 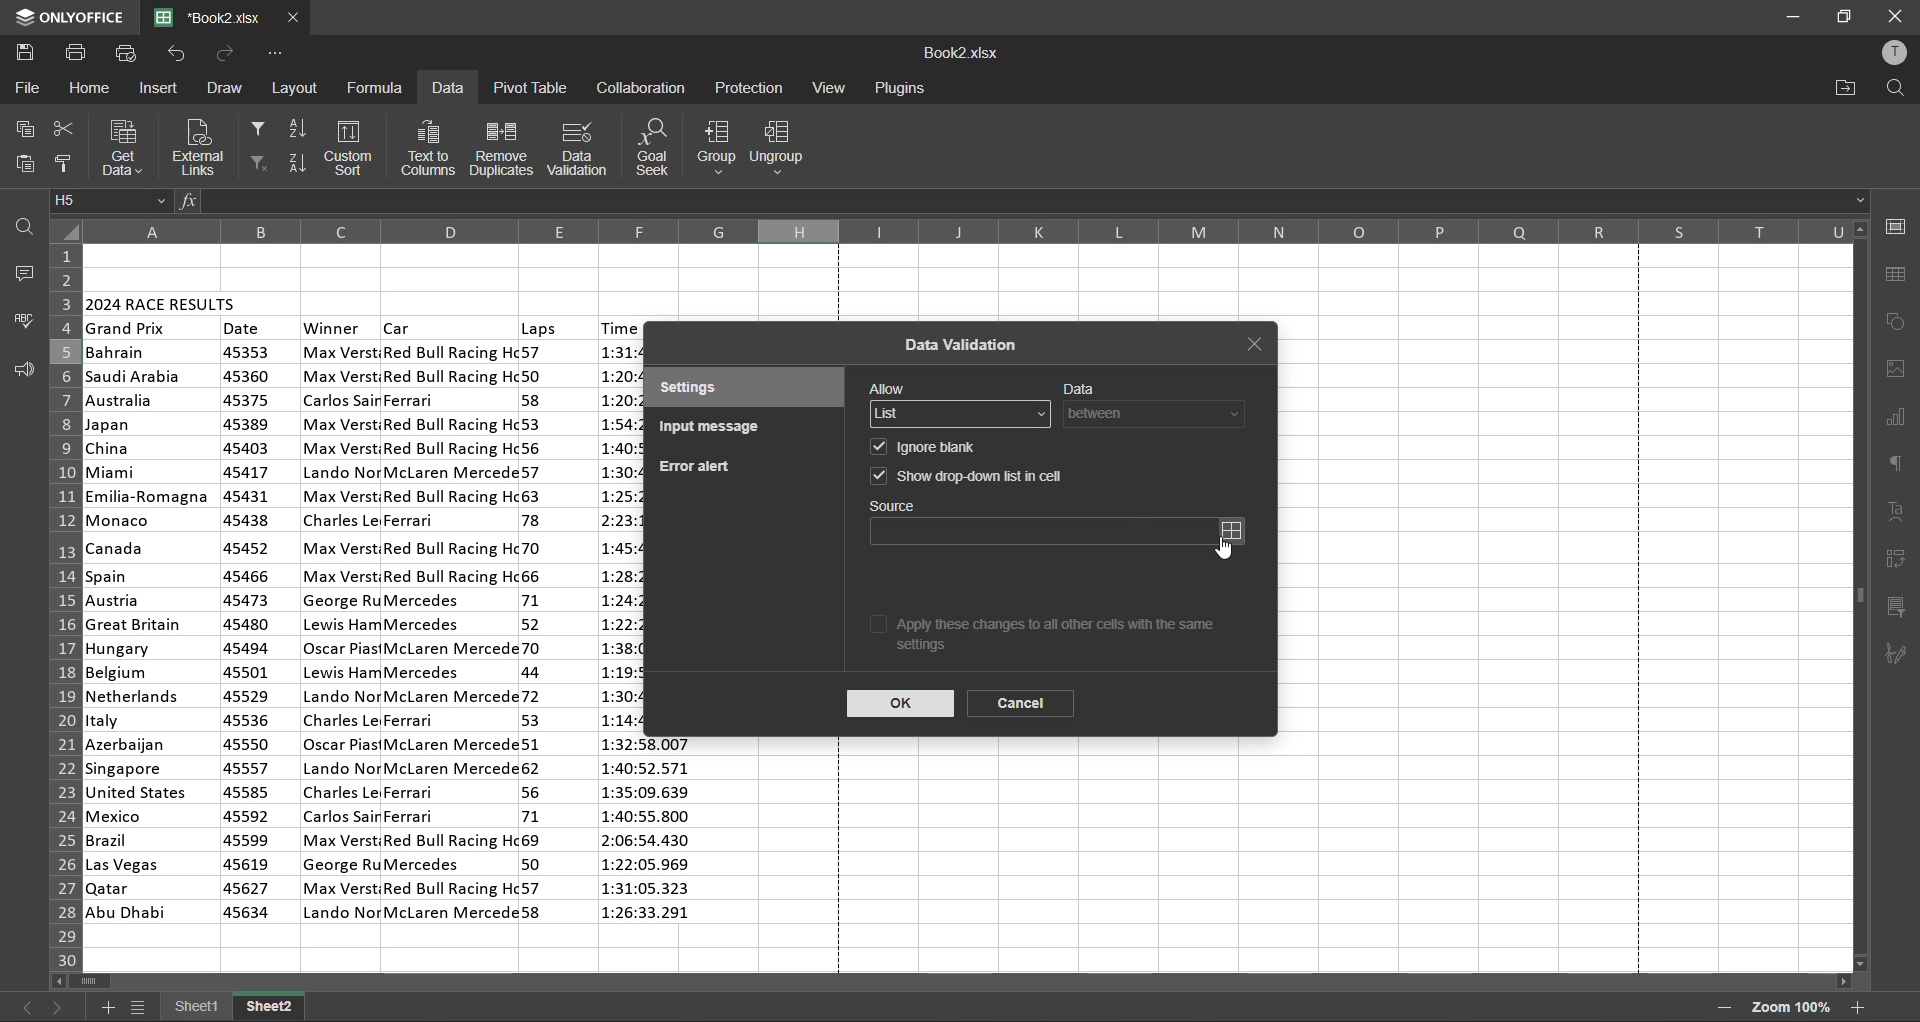 I want to click on ungroup, so click(x=786, y=148).